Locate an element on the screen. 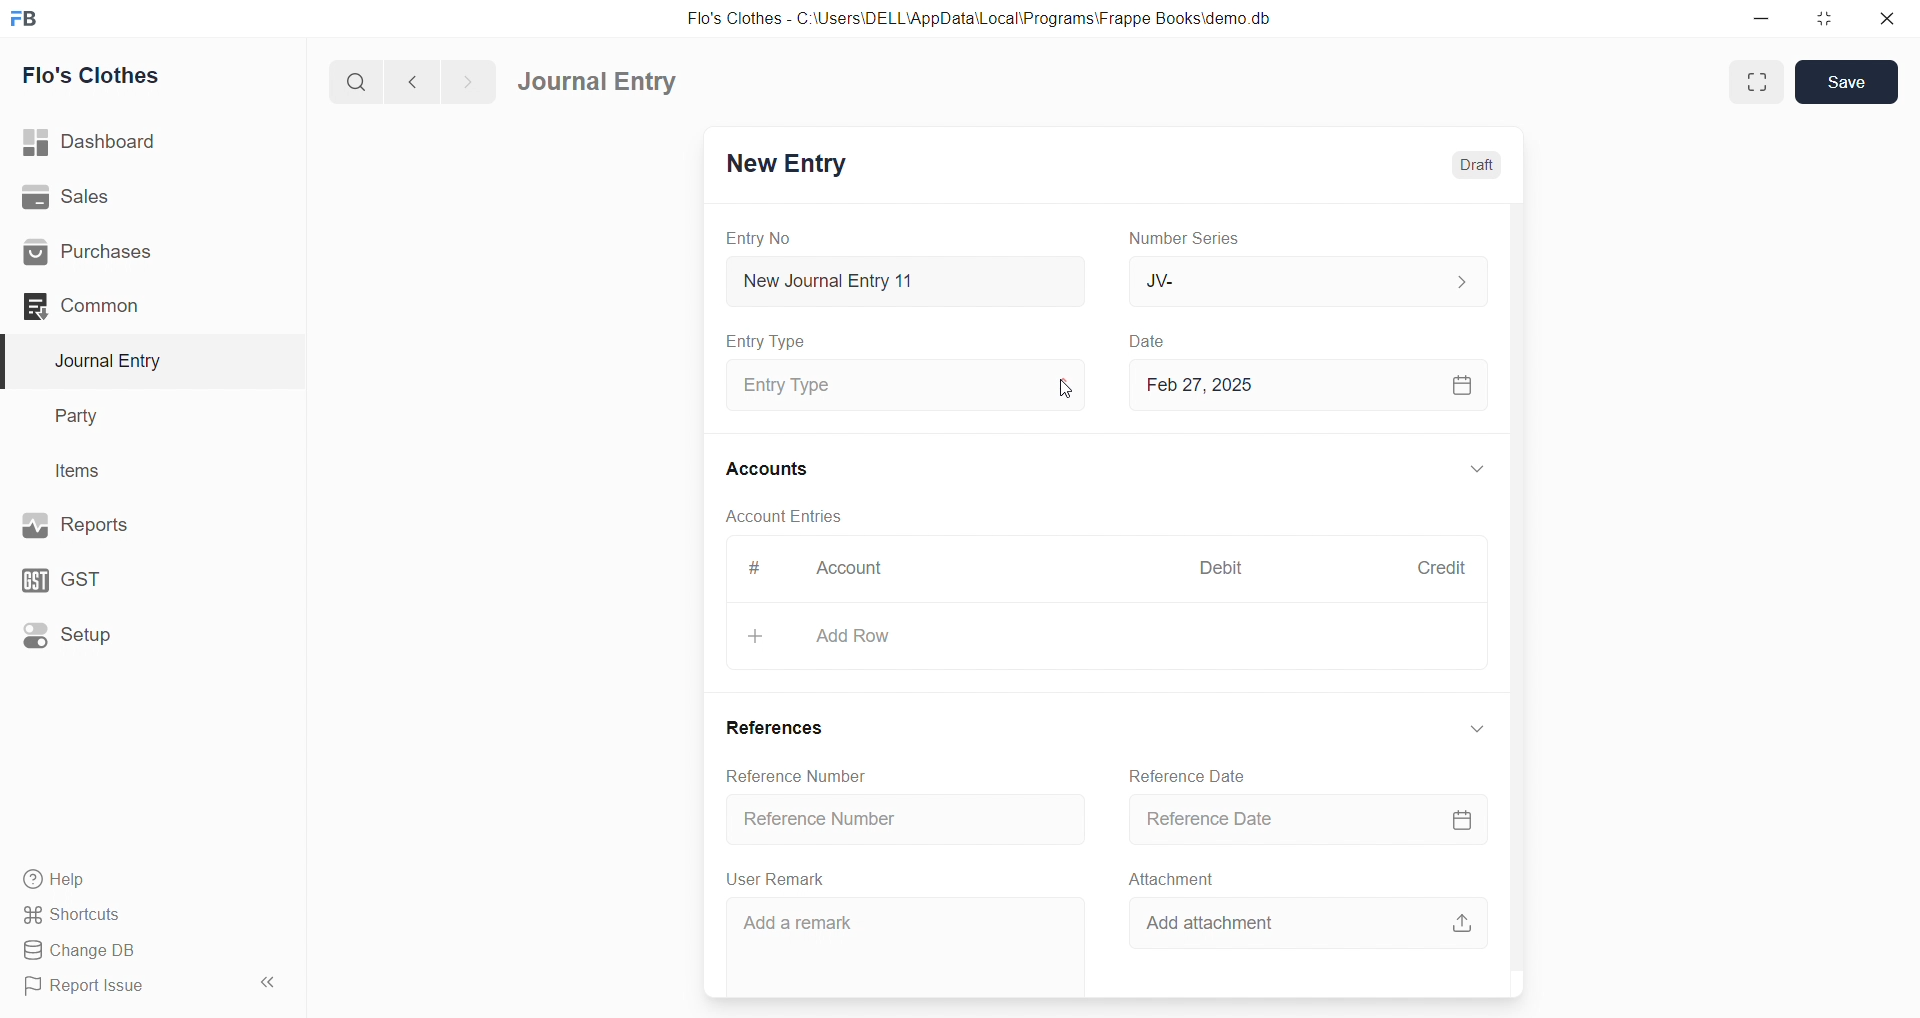 This screenshot has width=1920, height=1018. Sales is located at coordinates (119, 196).